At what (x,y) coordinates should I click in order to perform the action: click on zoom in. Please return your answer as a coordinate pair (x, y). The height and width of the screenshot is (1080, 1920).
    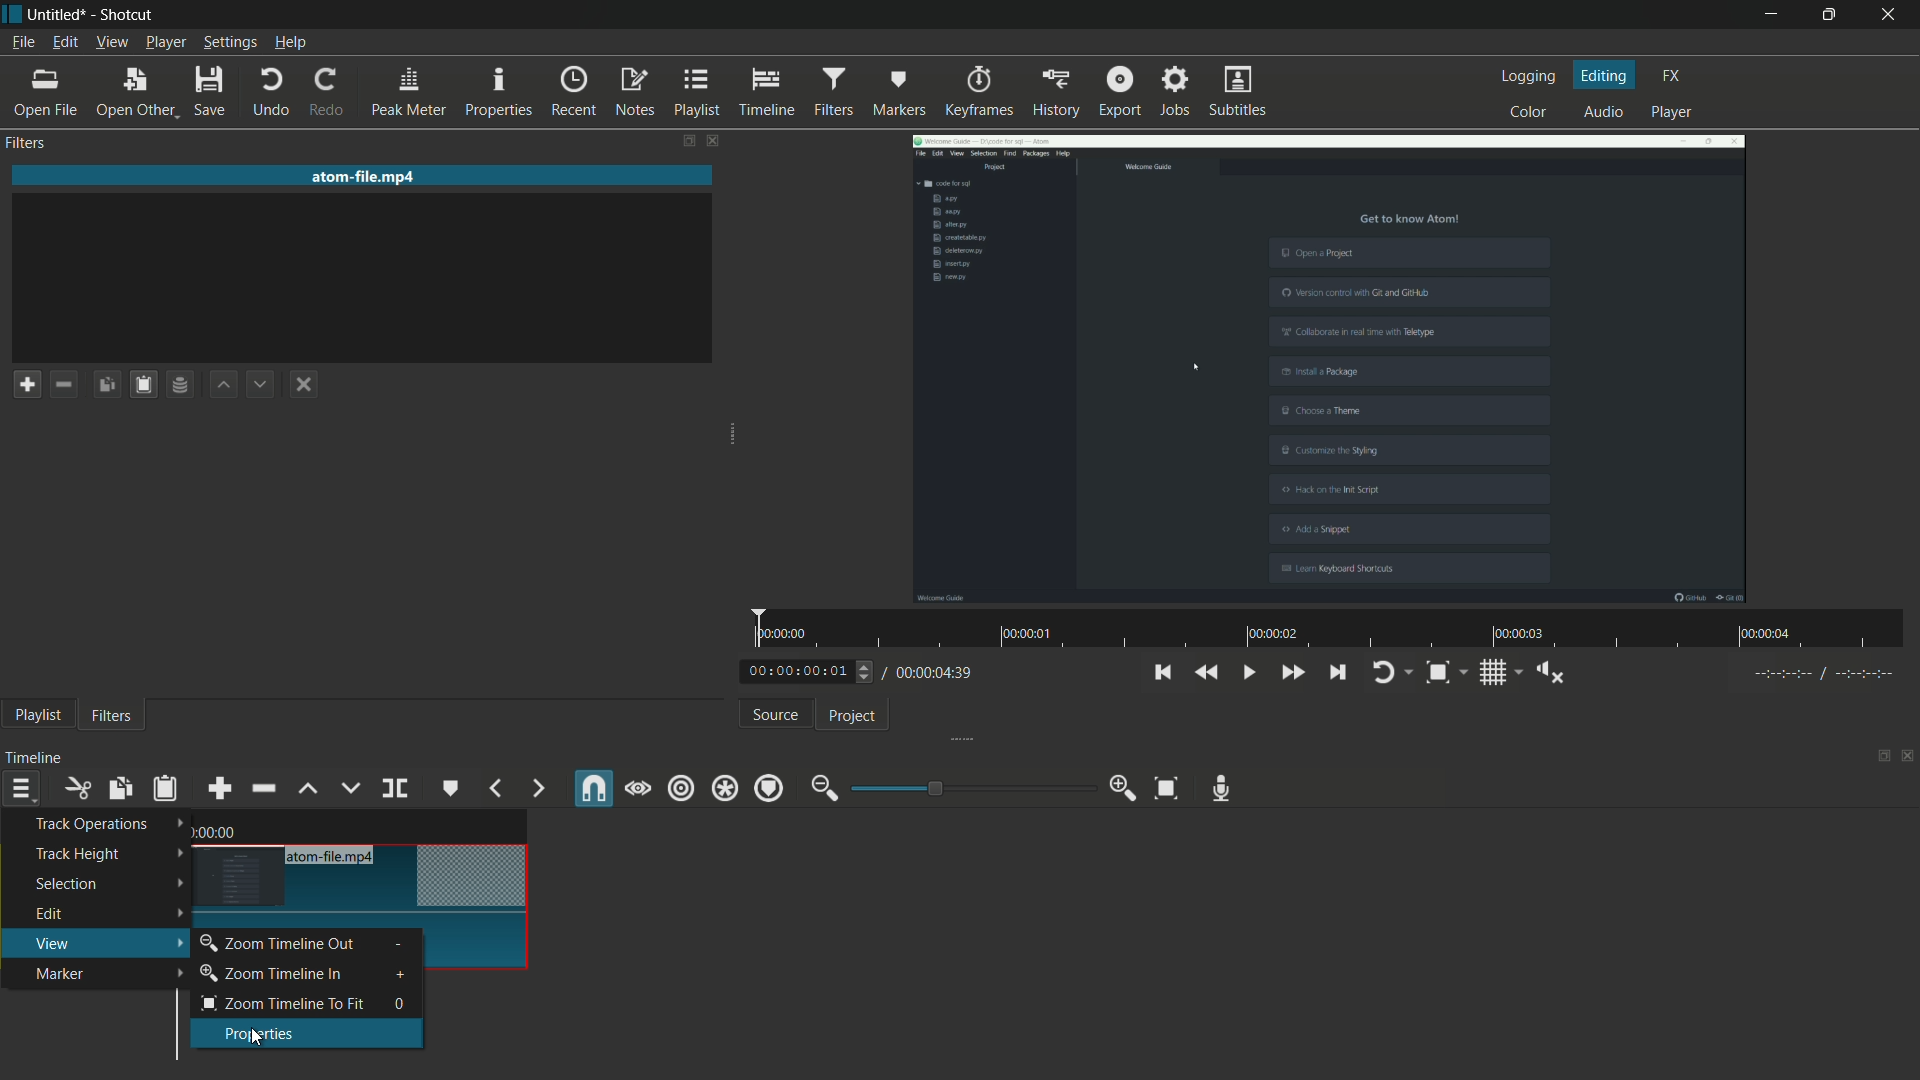
    Looking at the image, I should click on (1126, 788).